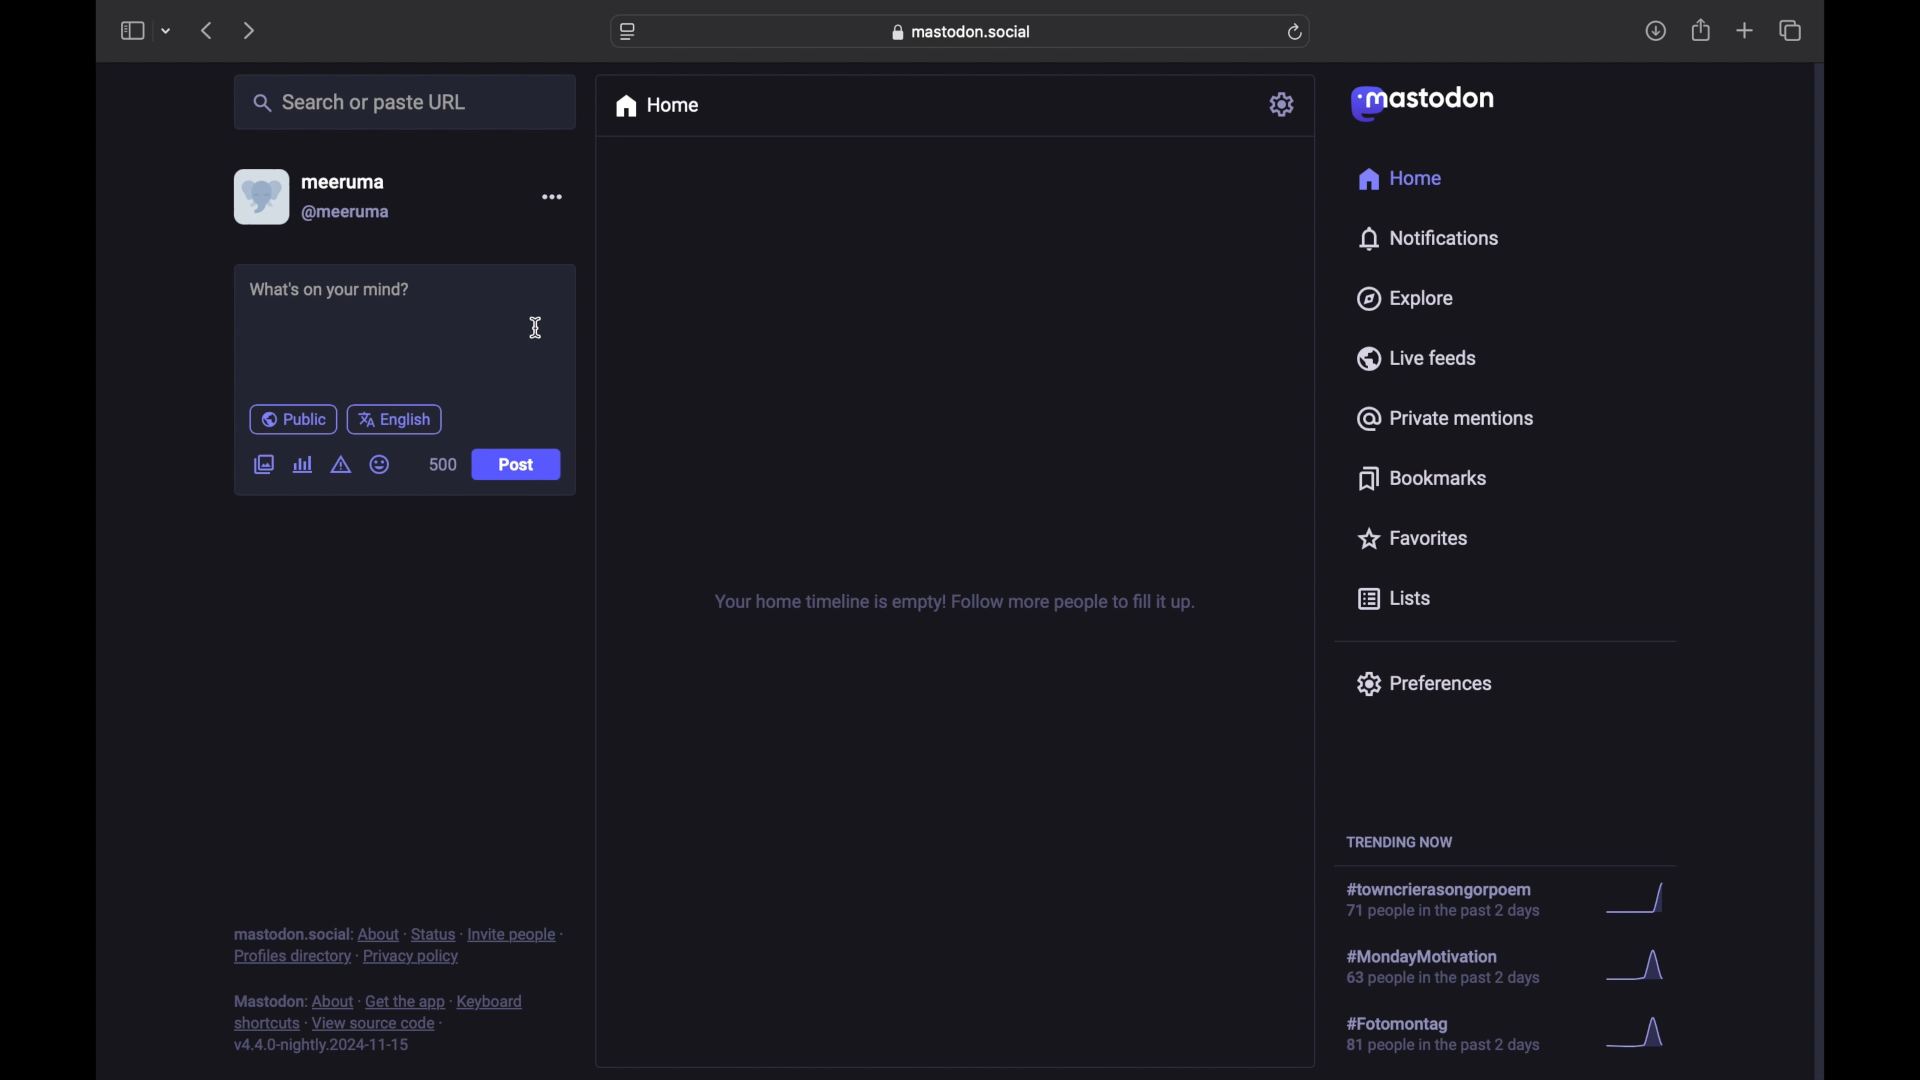 The image size is (1920, 1080). I want to click on private mentions, so click(1444, 418).